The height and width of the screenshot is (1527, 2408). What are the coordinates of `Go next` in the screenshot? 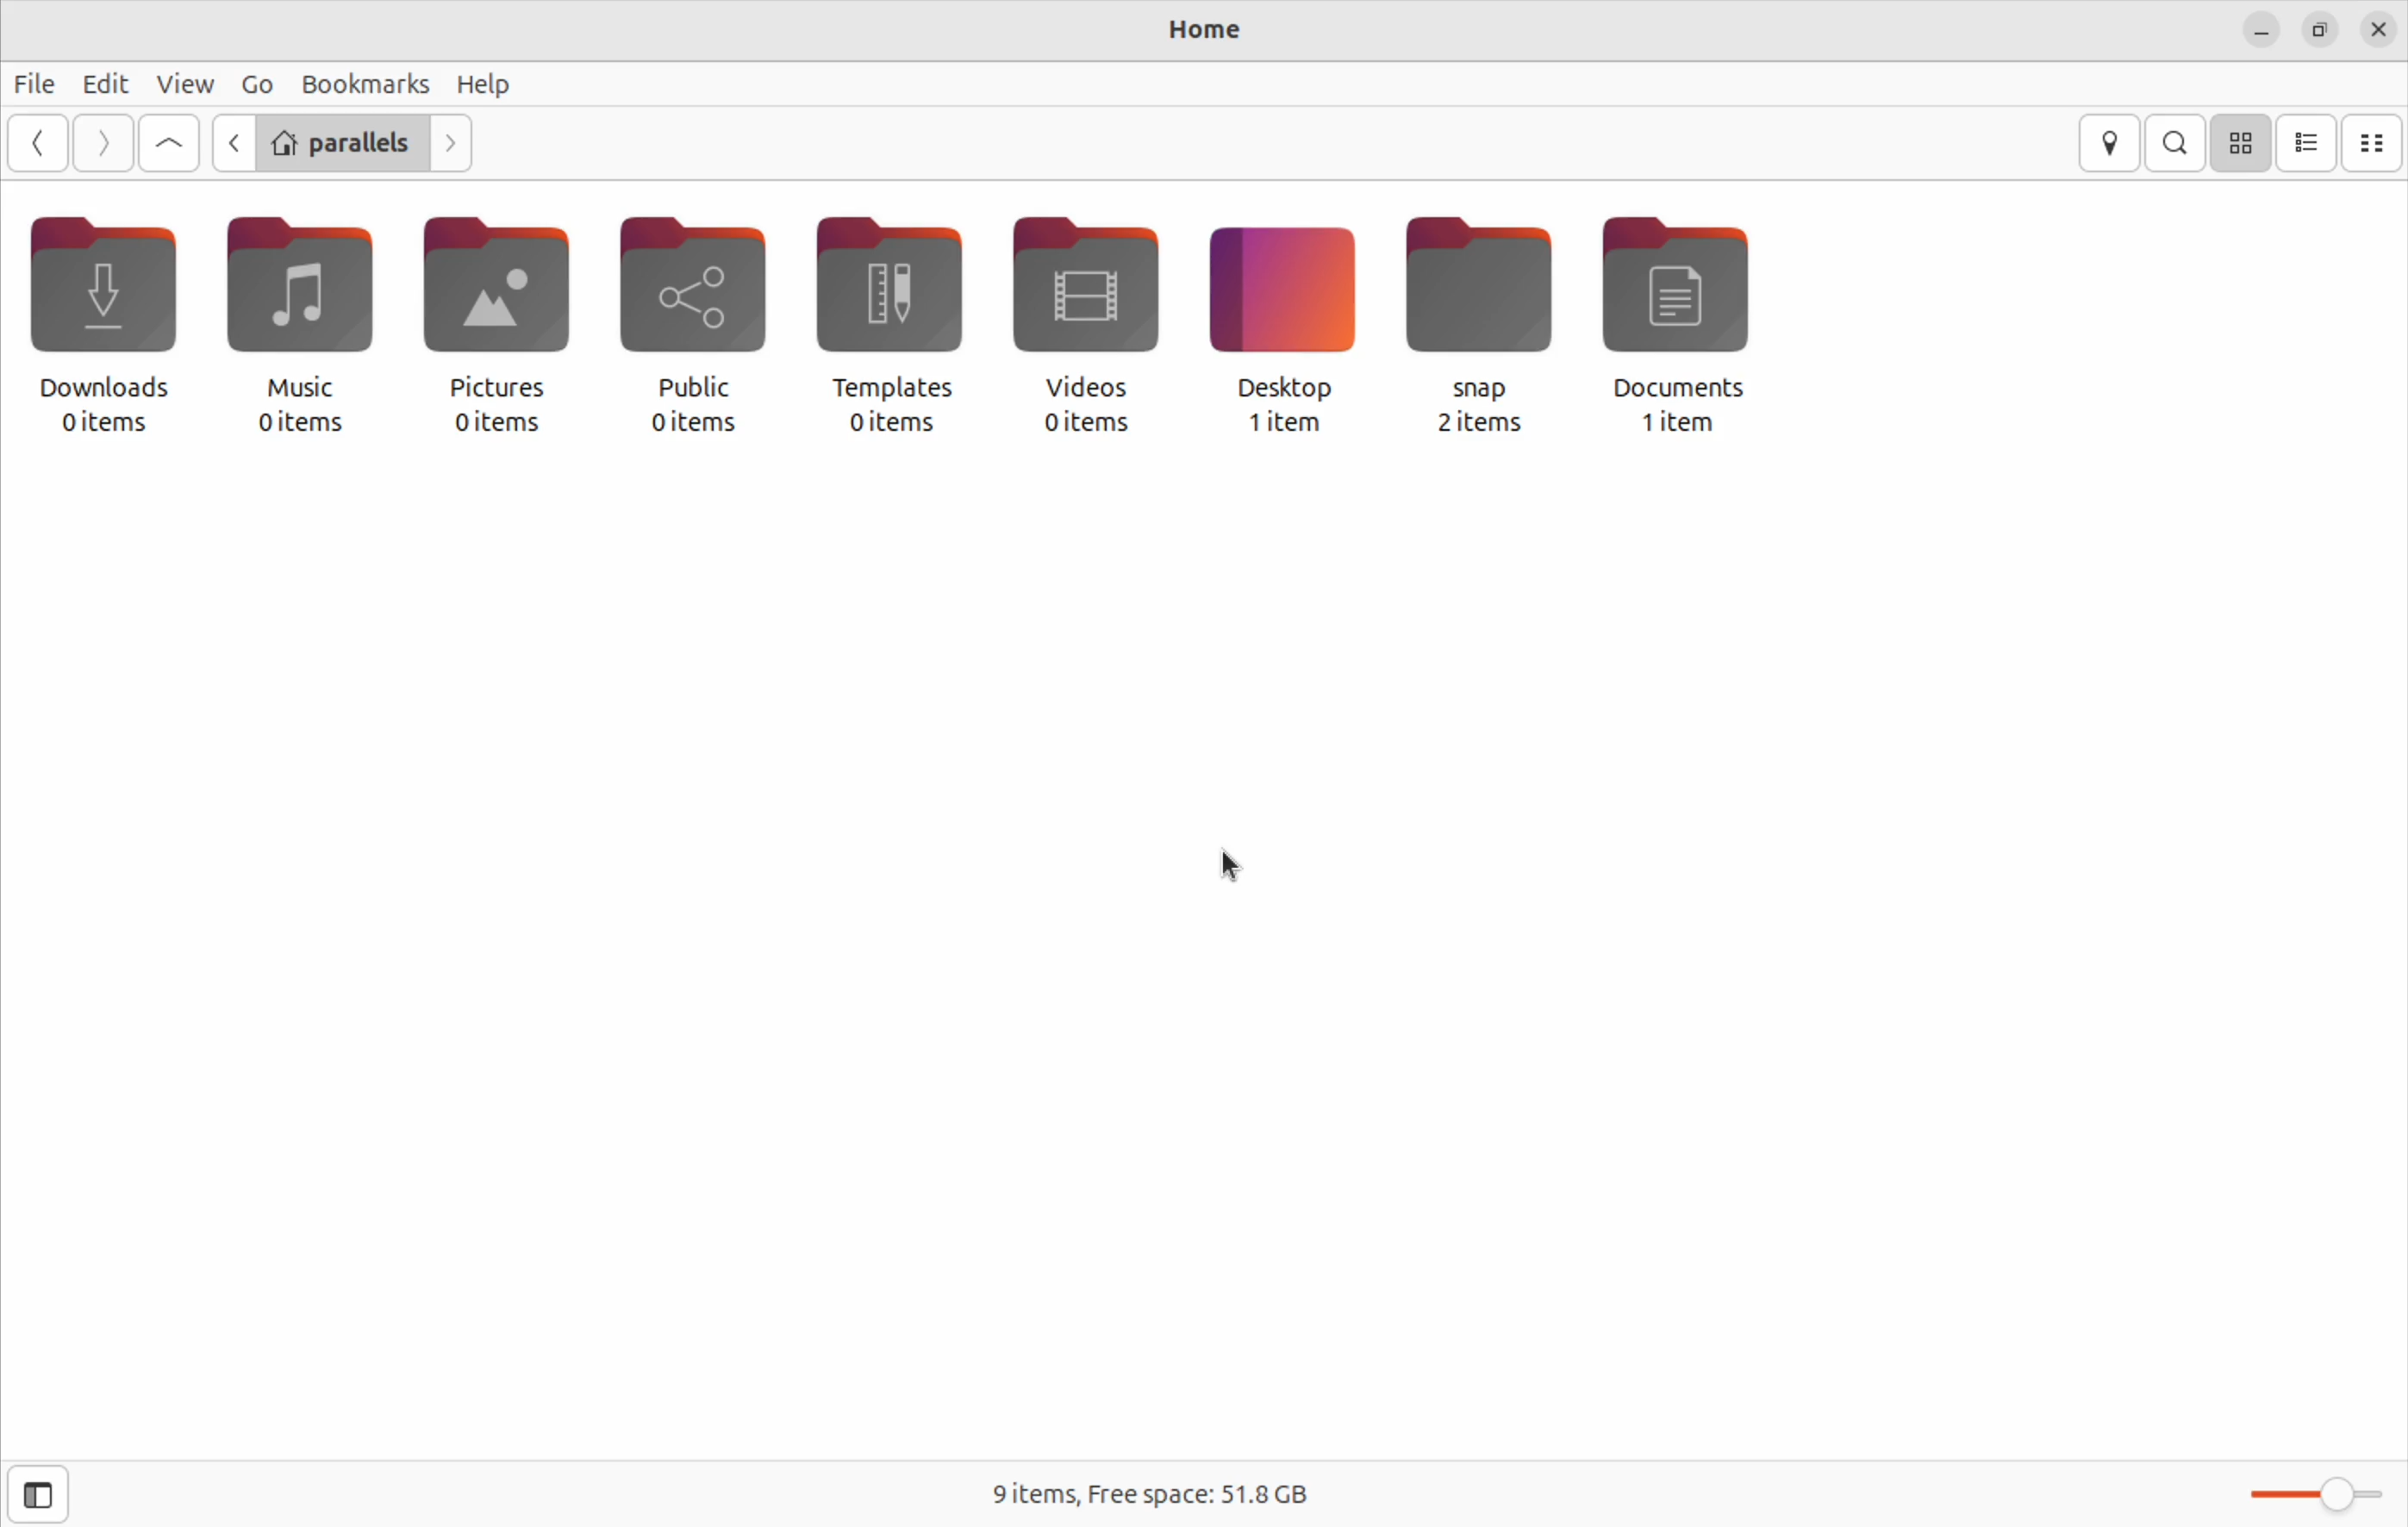 It's located at (103, 141).